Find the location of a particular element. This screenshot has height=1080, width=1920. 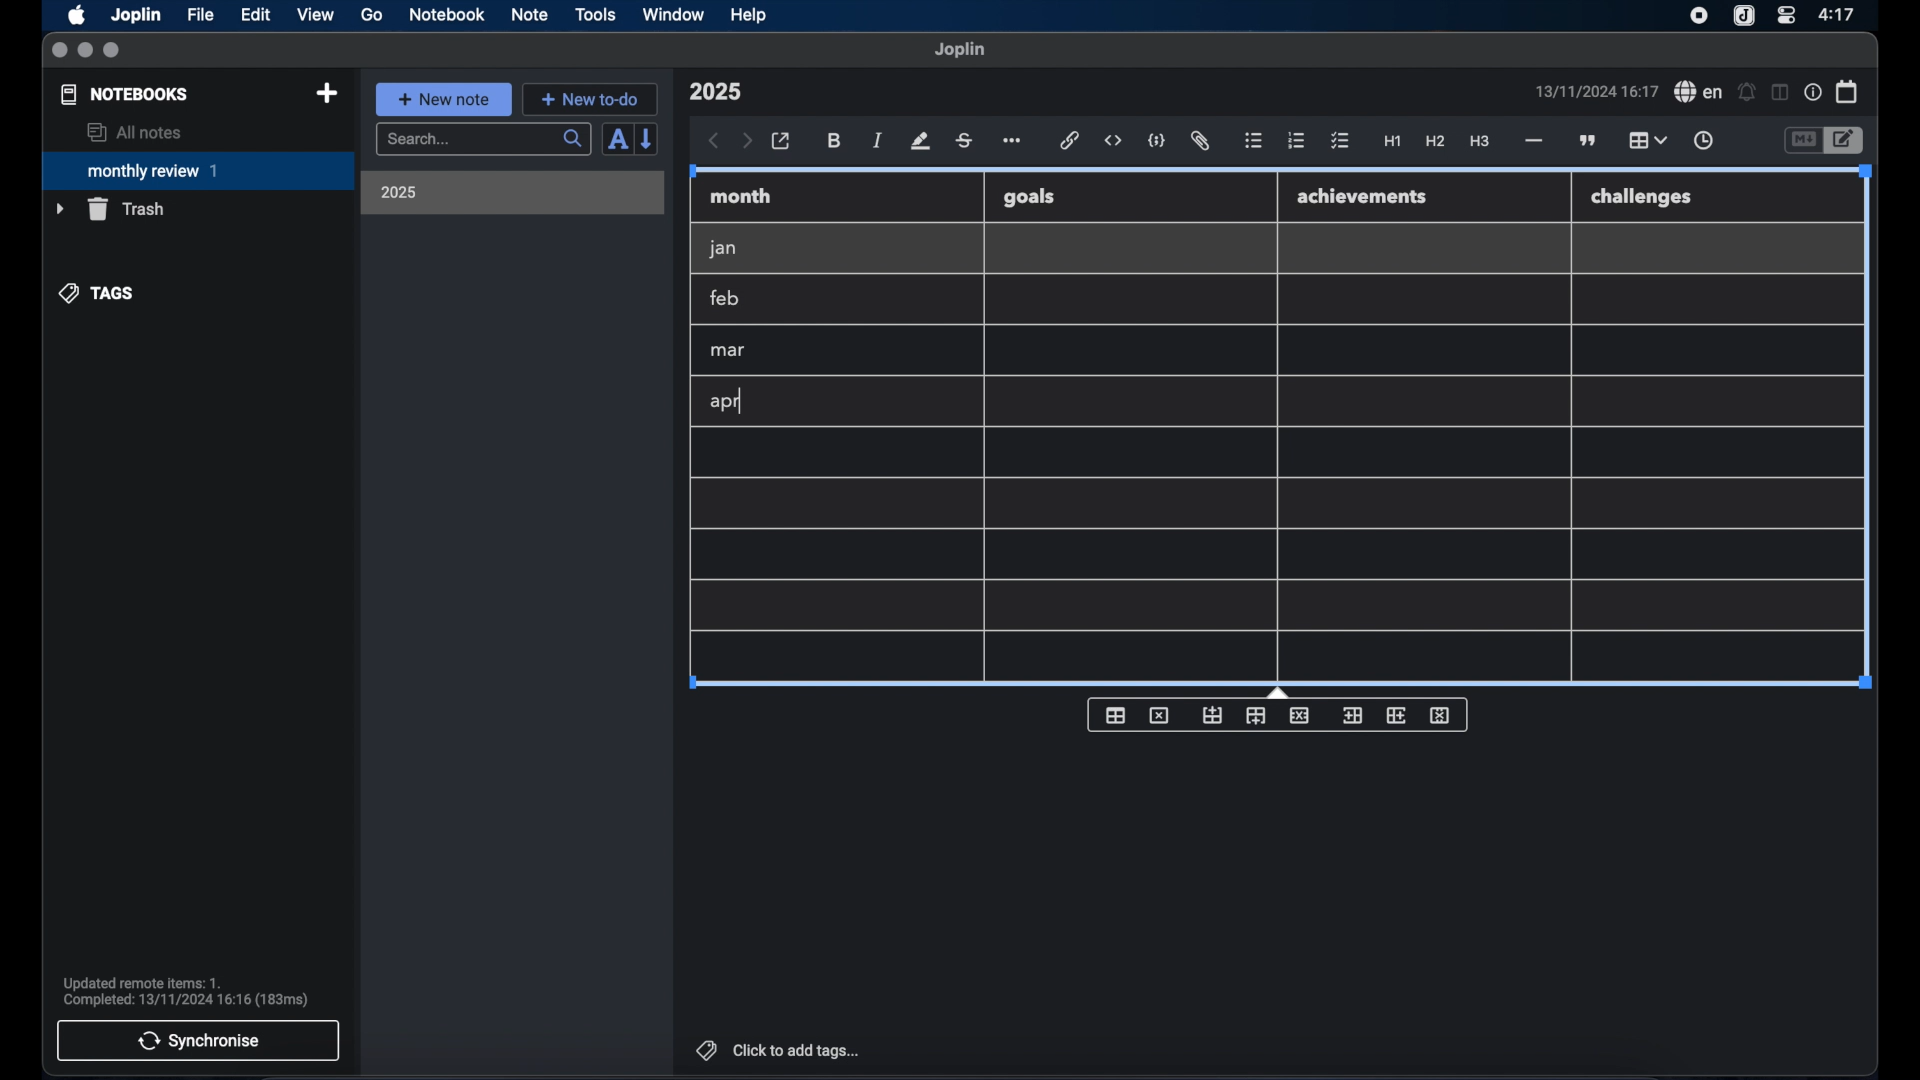

insert table is located at coordinates (1115, 715).